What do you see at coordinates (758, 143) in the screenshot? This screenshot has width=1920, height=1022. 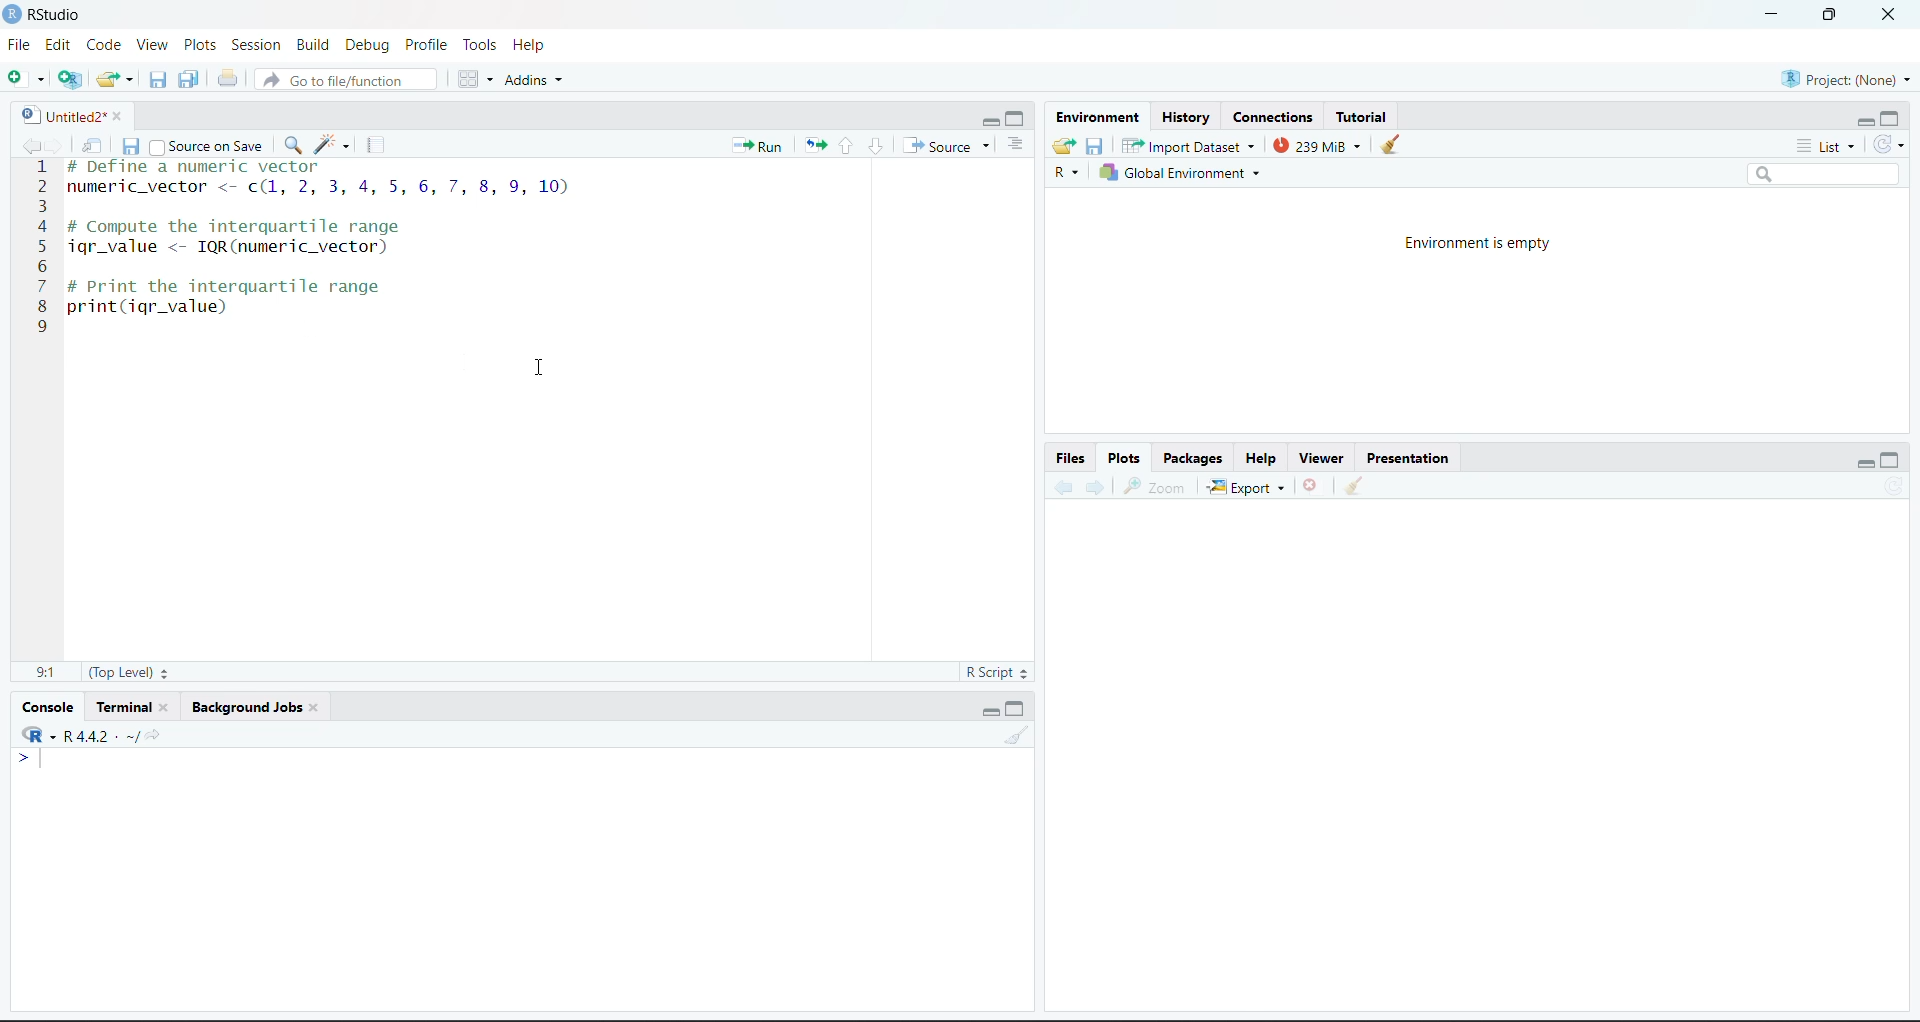 I see `Run the current line or selection (Ctrl + Enter)` at bounding box center [758, 143].